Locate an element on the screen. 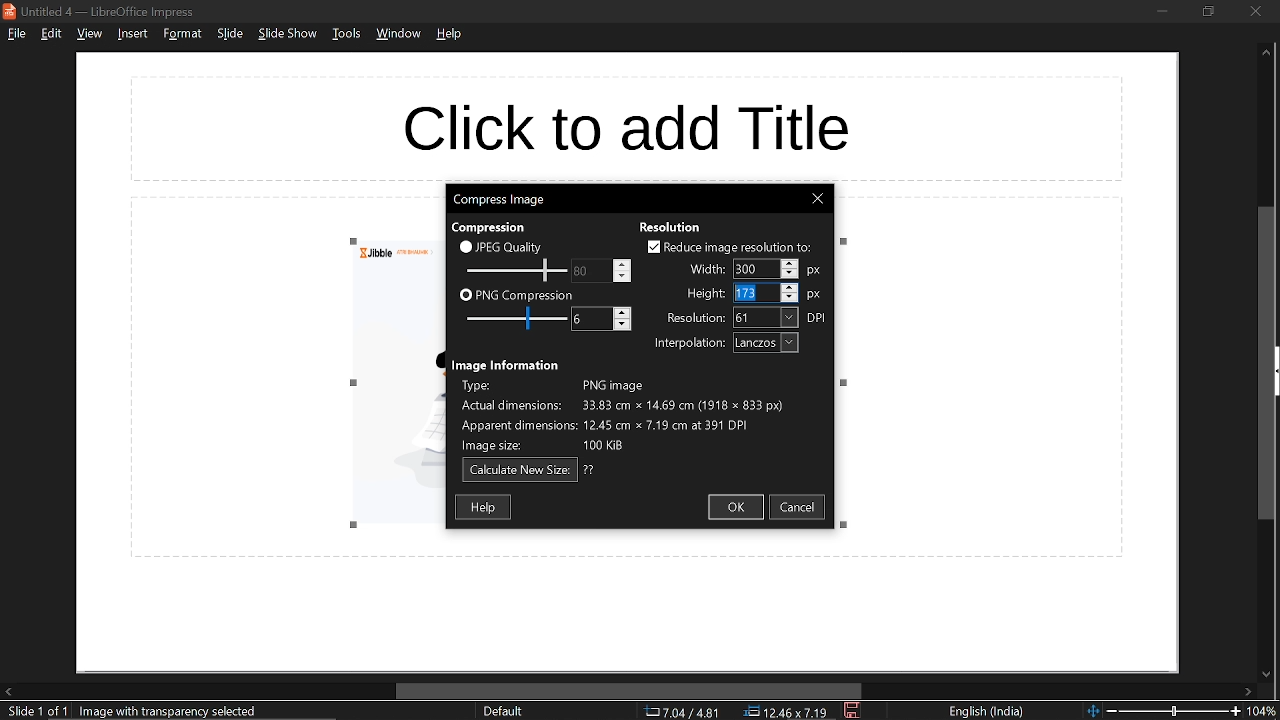  px is located at coordinates (818, 269).